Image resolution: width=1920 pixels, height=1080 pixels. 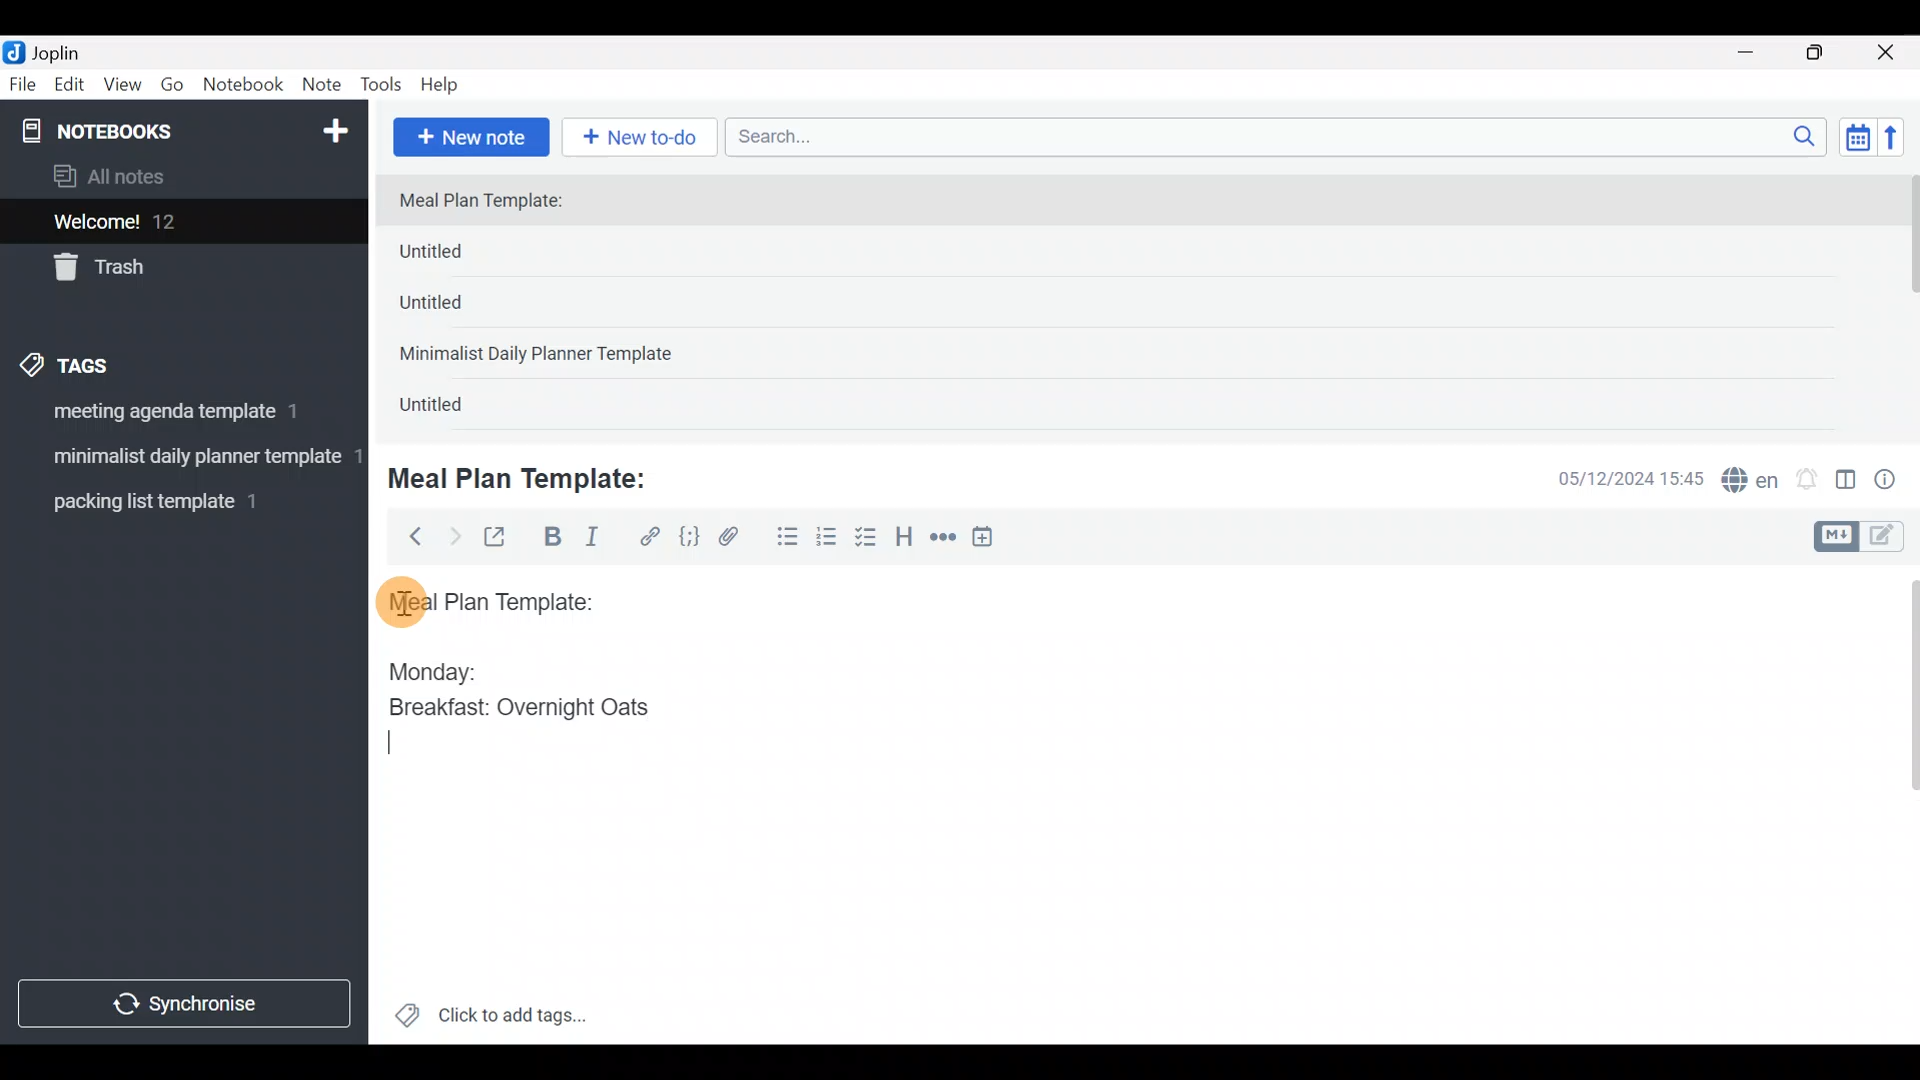 What do you see at coordinates (326, 86) in the screenshot?
I see `Note` at bounding box center [326, 86].